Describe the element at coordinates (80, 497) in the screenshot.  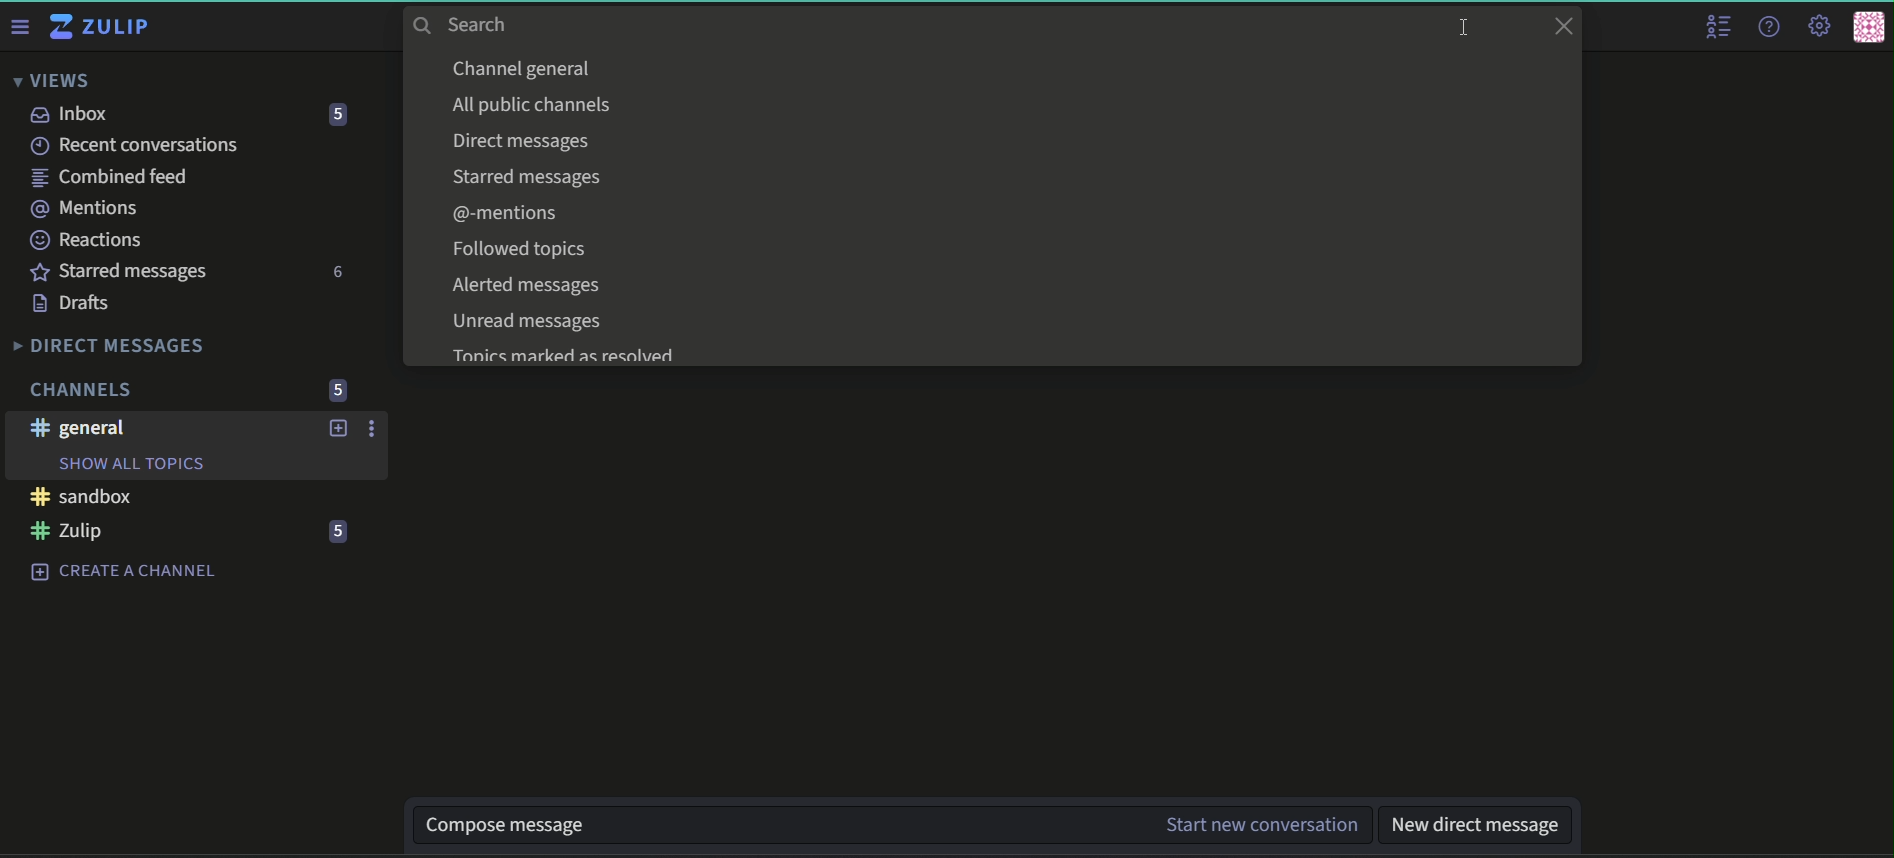
I see `#sandbox` at that location.